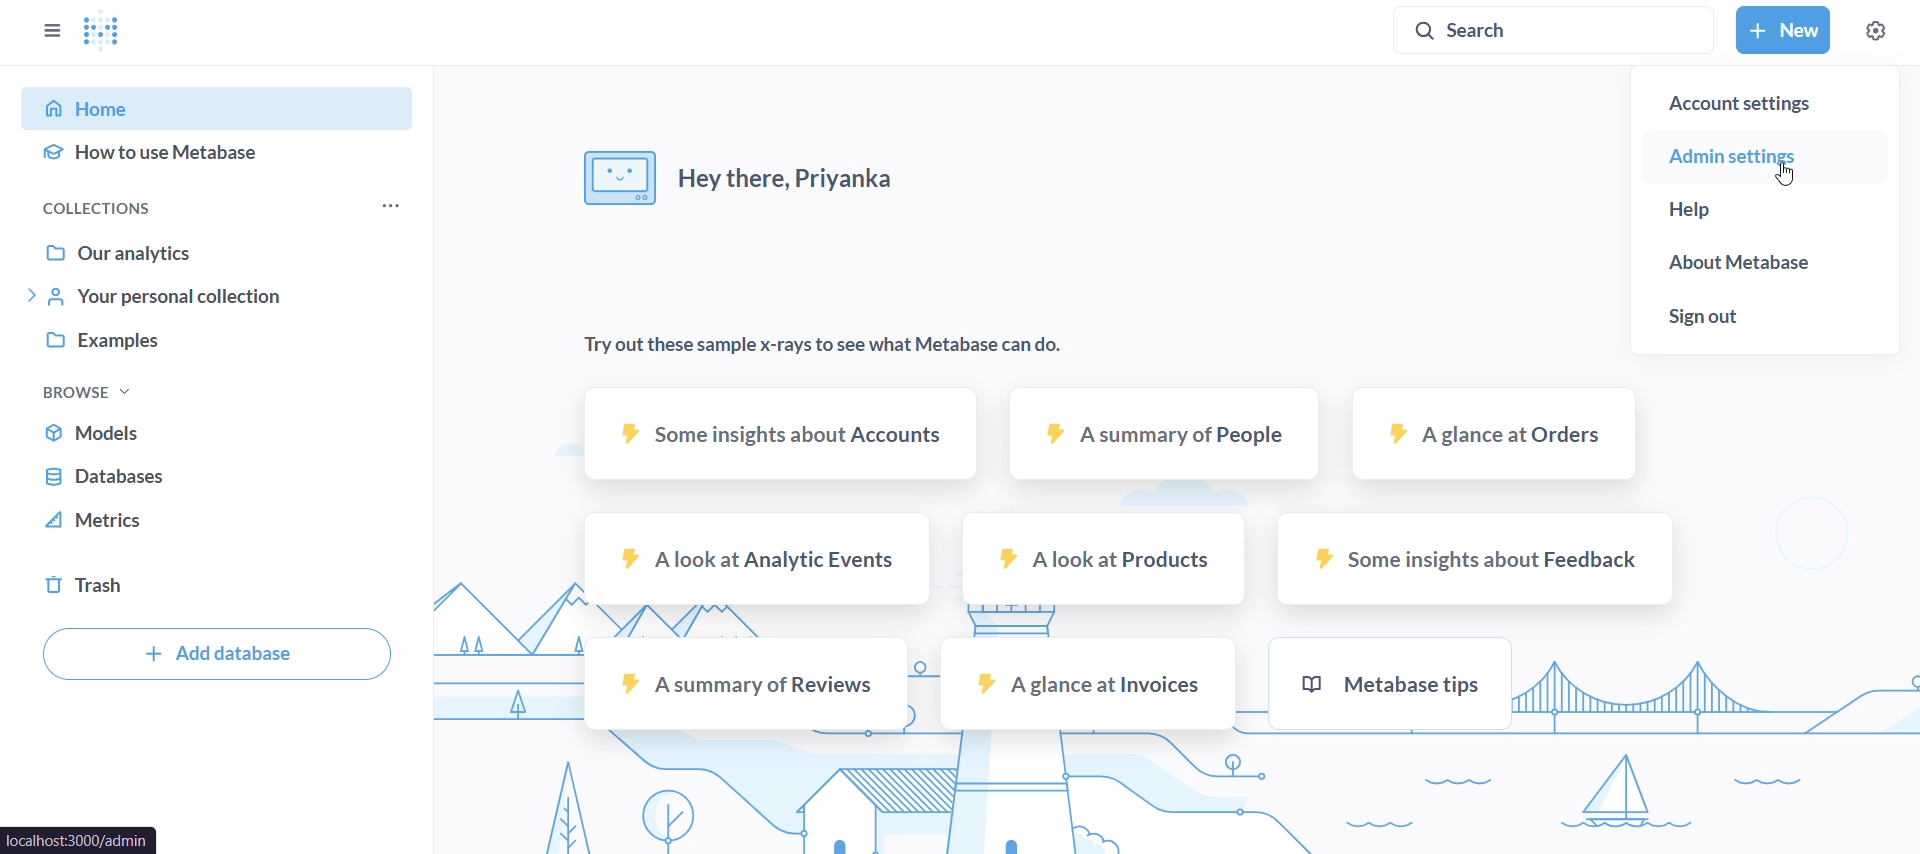 This screenshot has height=854, width=1920. I want to click on examples, so click(223, 342).